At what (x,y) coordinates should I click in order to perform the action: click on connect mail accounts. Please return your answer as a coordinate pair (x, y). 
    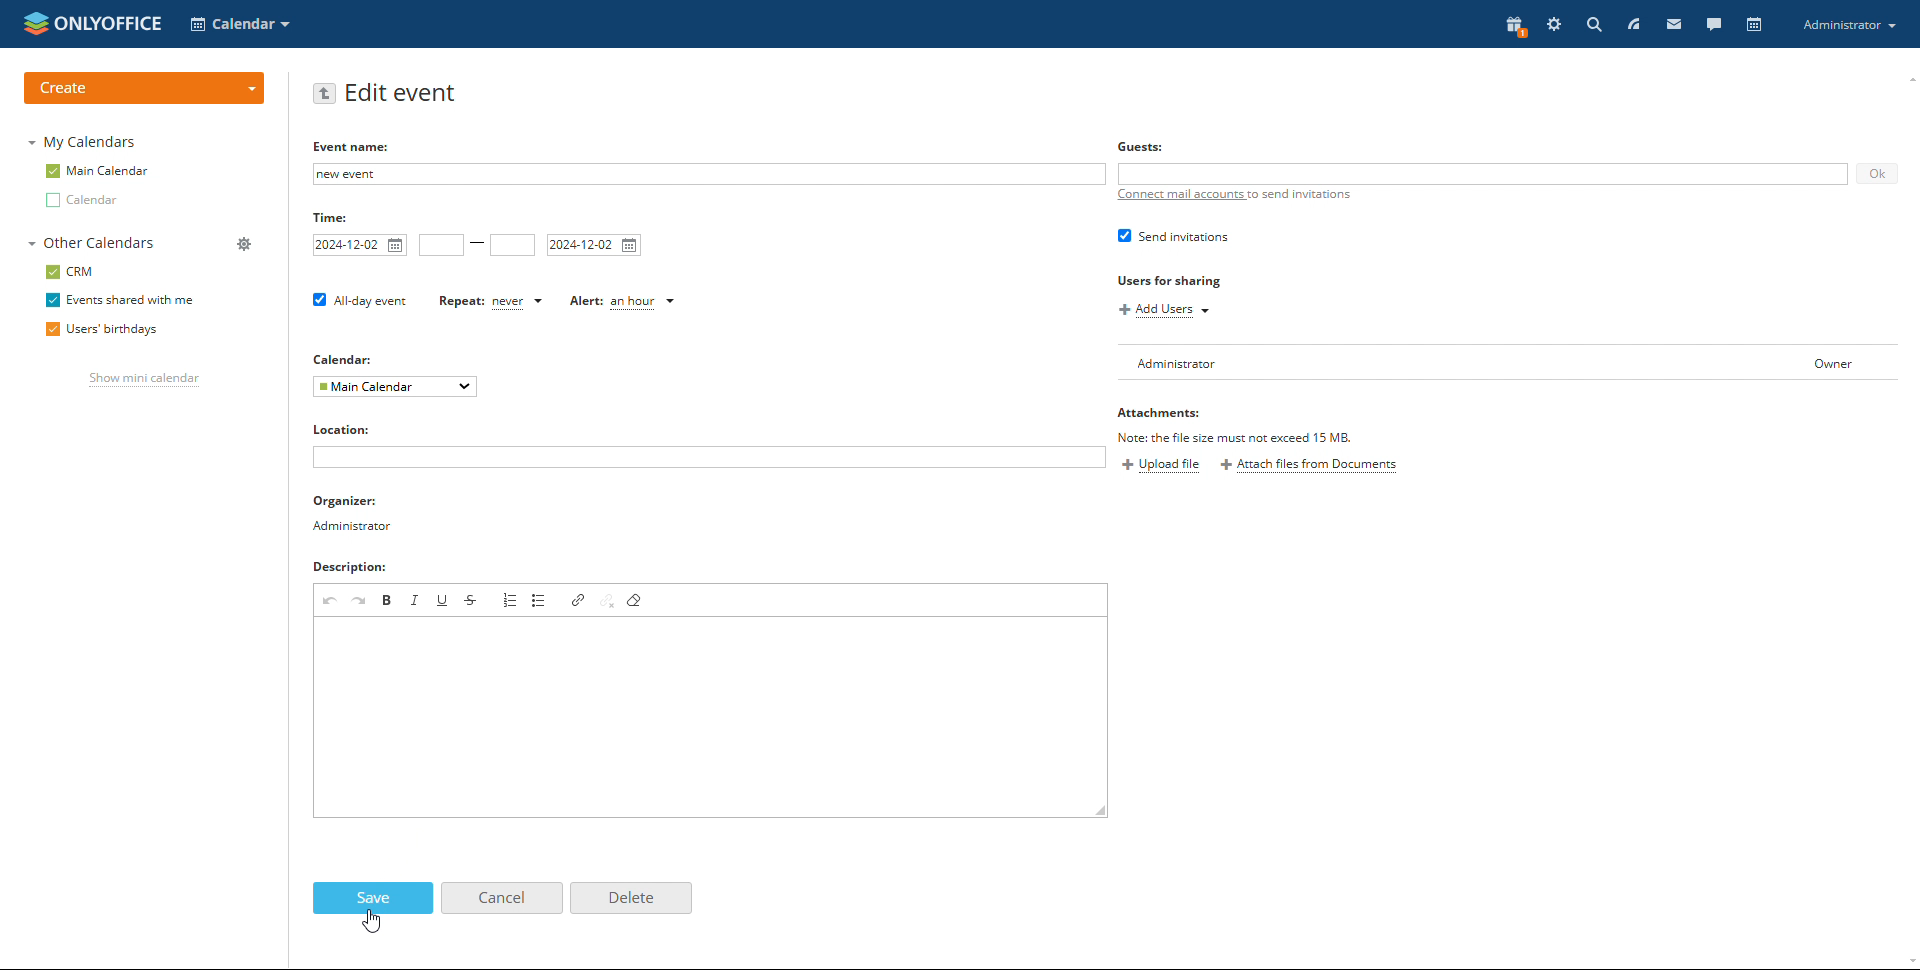
    Looking at the image, I should click on (1235, 195).